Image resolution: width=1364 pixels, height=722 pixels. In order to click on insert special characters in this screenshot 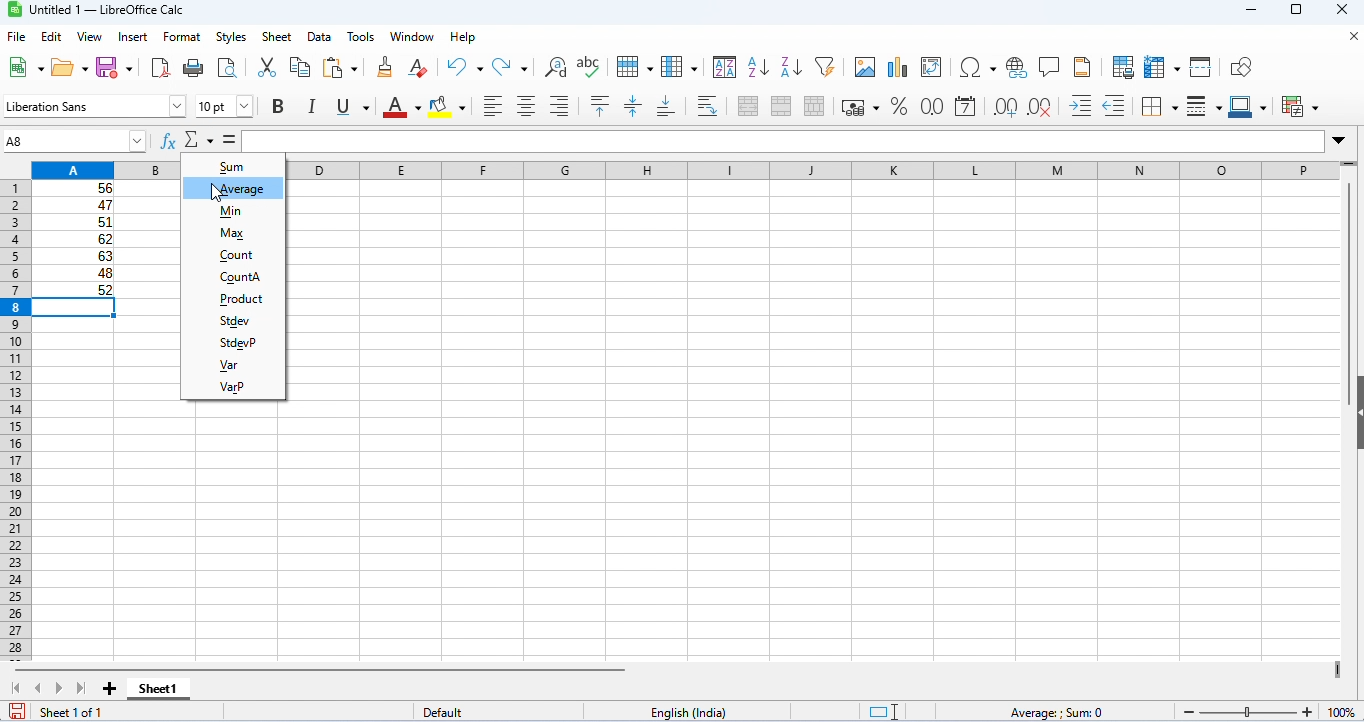, I will do `click(978, 67)`.